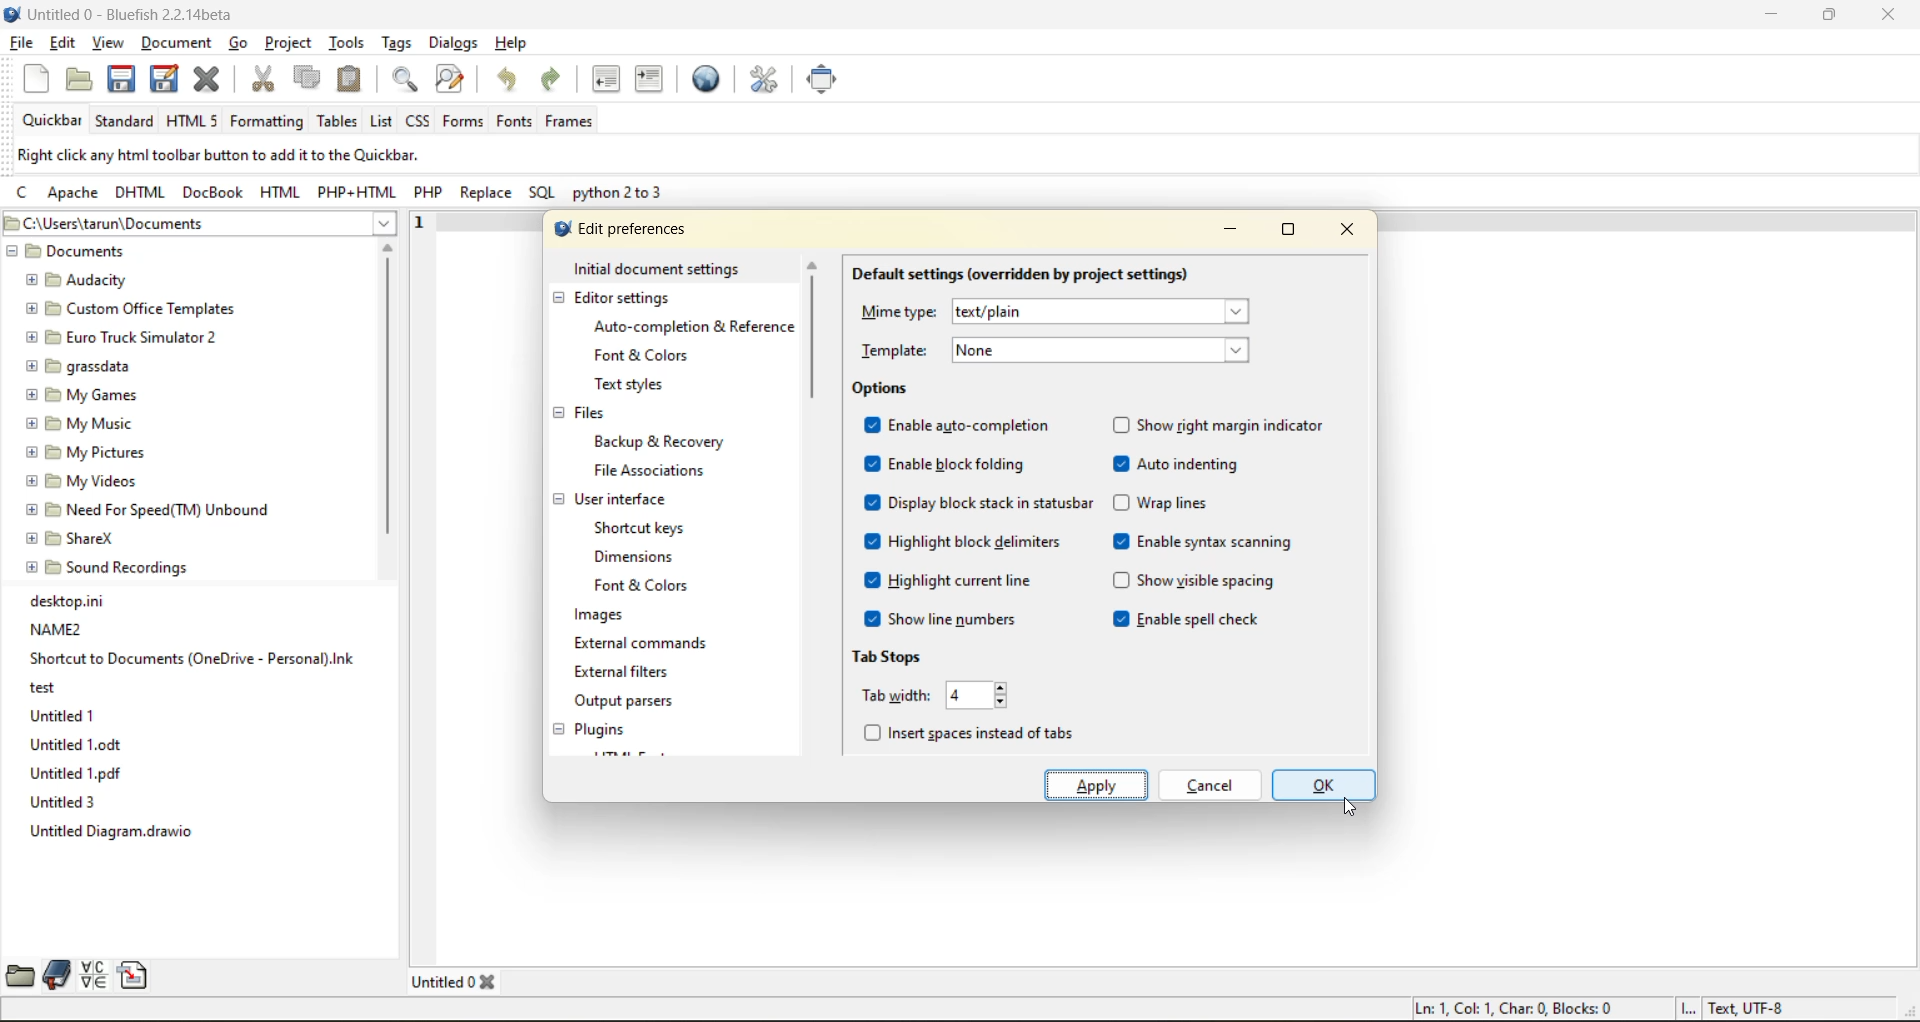 This screenshot has width=1920, height=1022. I want to click on full screen, so click(823, 81).